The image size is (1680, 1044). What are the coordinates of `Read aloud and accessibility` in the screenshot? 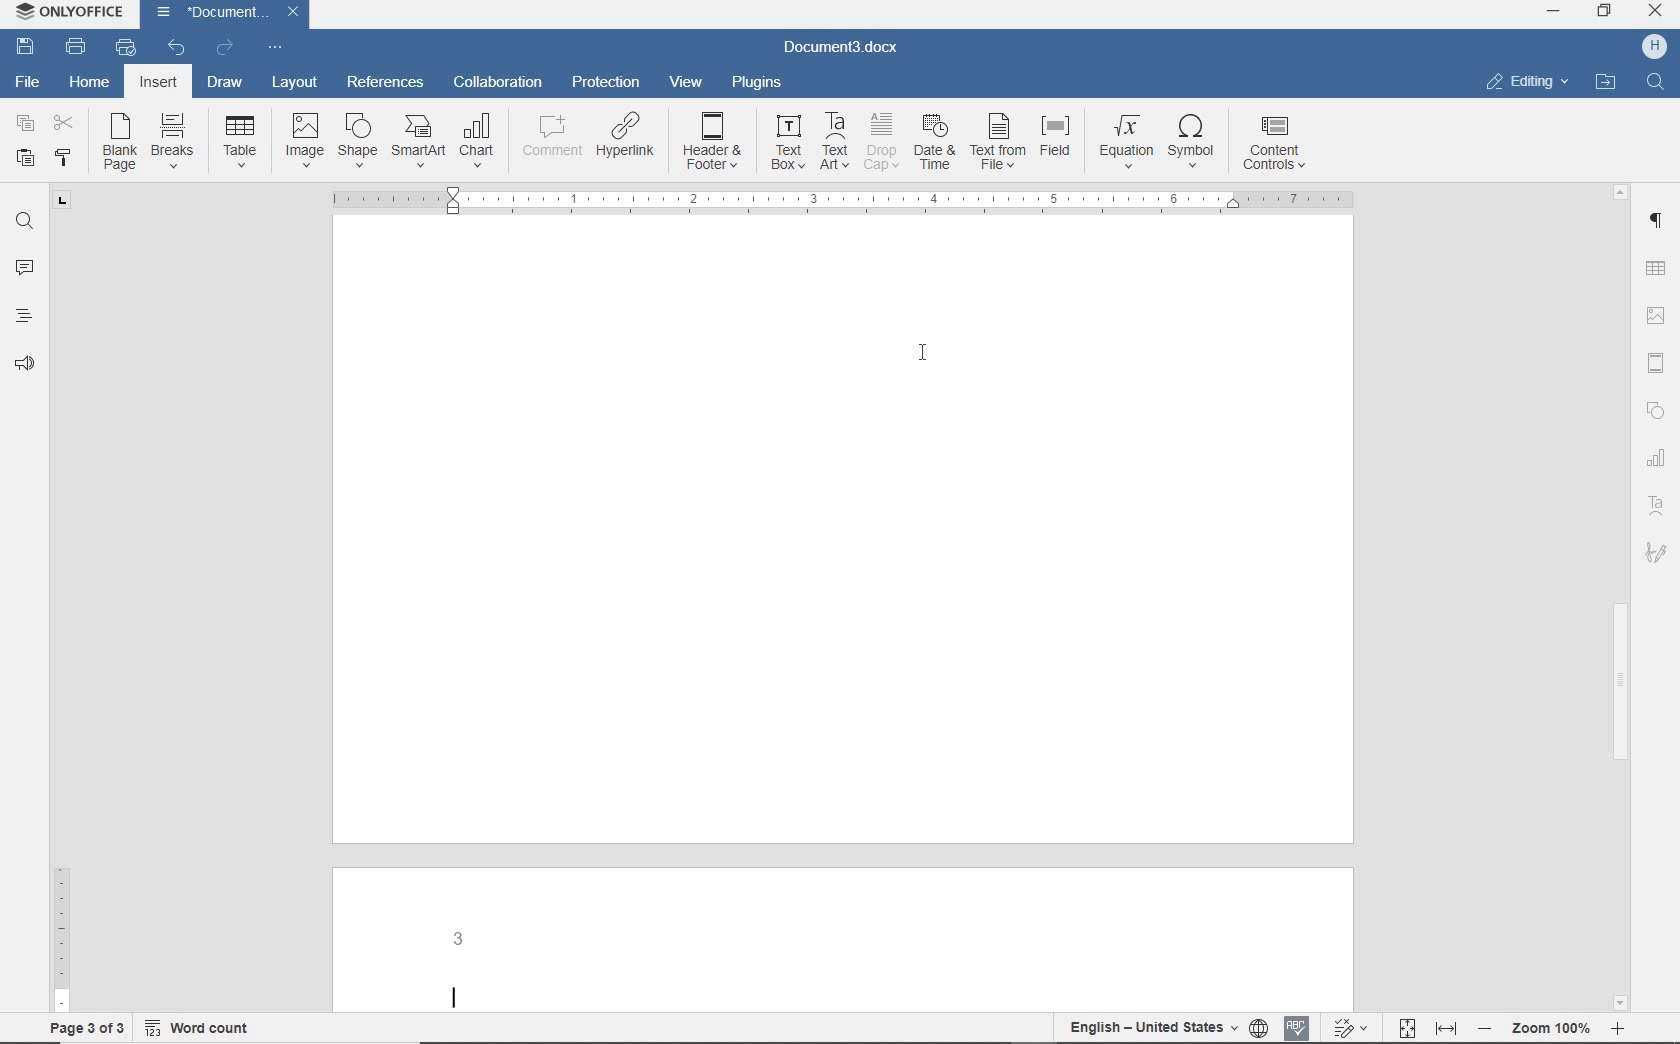 It's located at (26, 365).